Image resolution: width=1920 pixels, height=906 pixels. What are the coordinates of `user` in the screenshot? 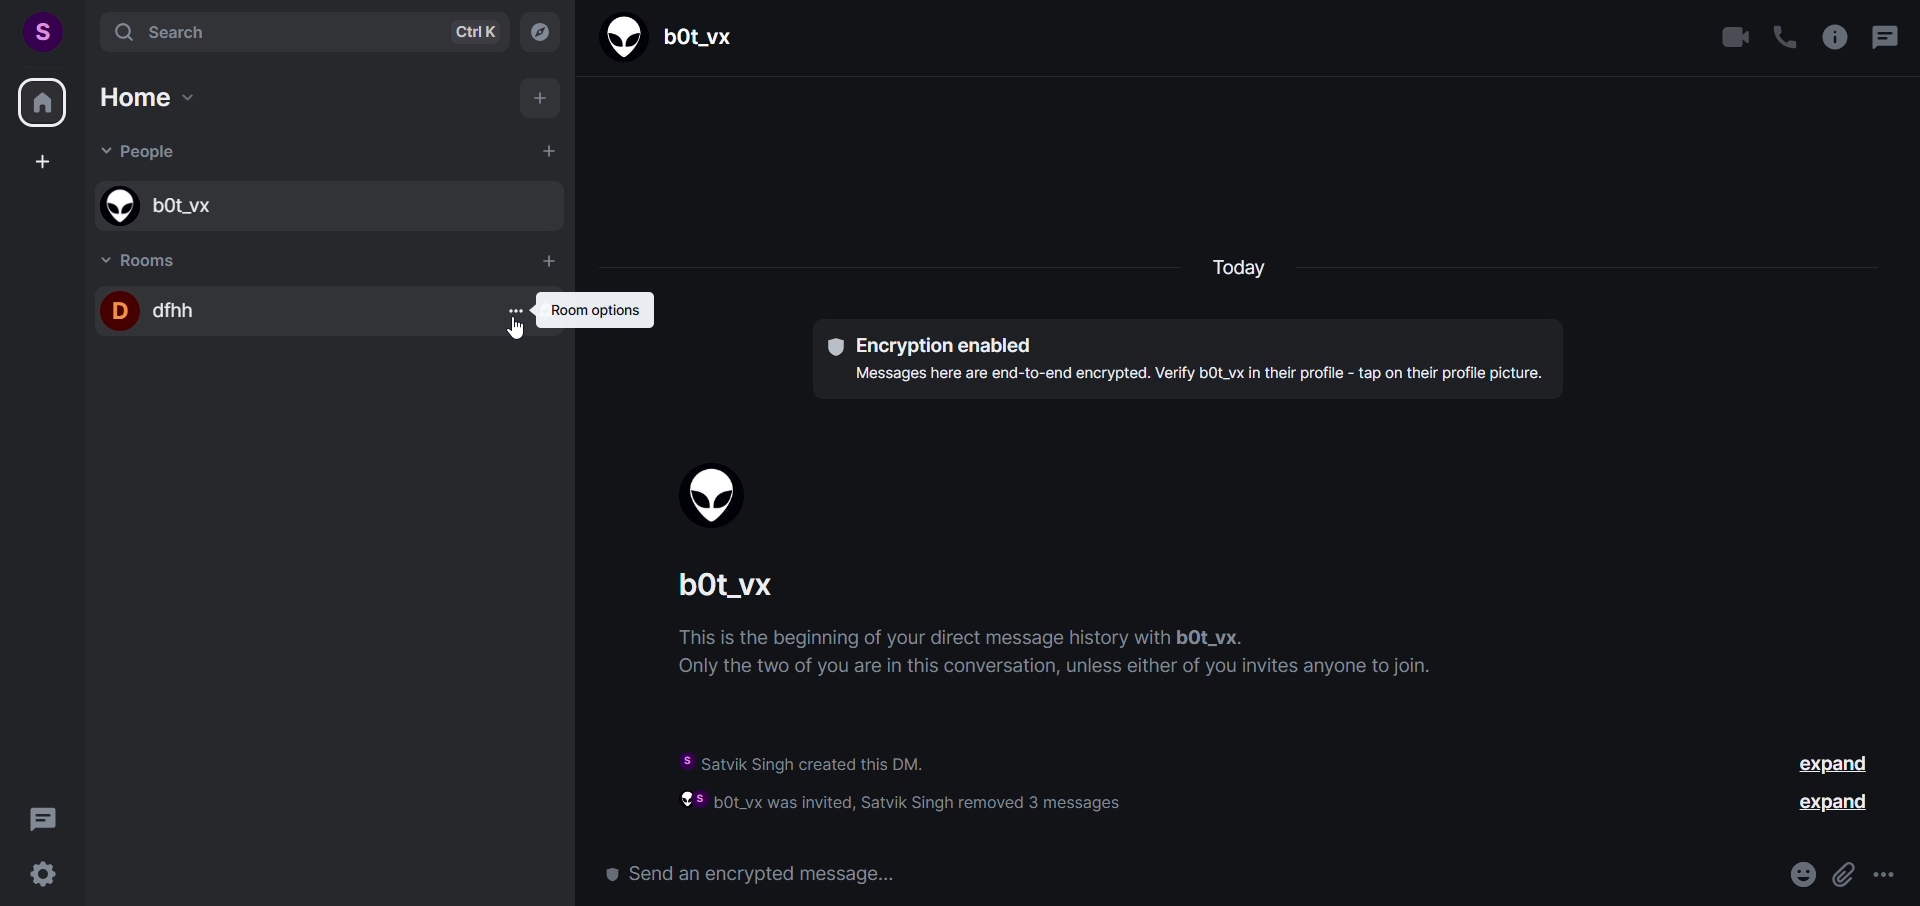 It's located at (41, 29).